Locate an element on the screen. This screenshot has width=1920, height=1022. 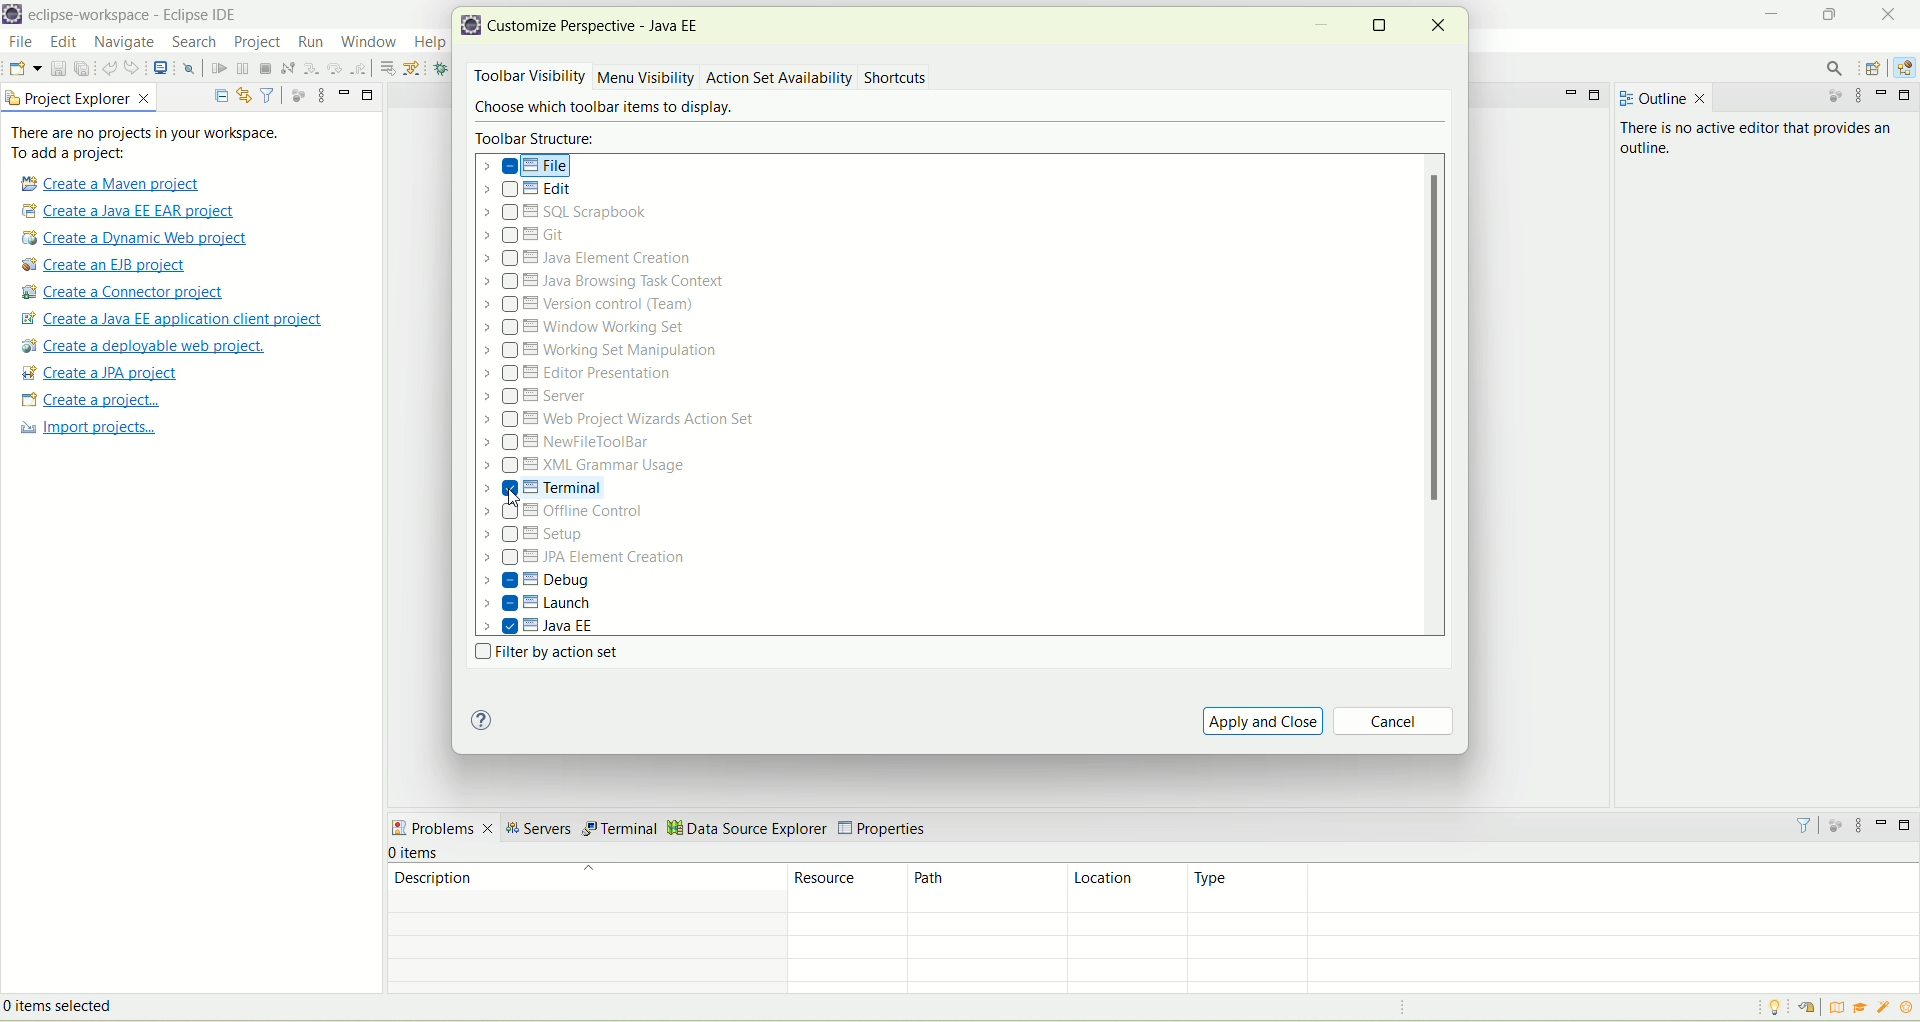
web project is located at coordinates (622, 420).